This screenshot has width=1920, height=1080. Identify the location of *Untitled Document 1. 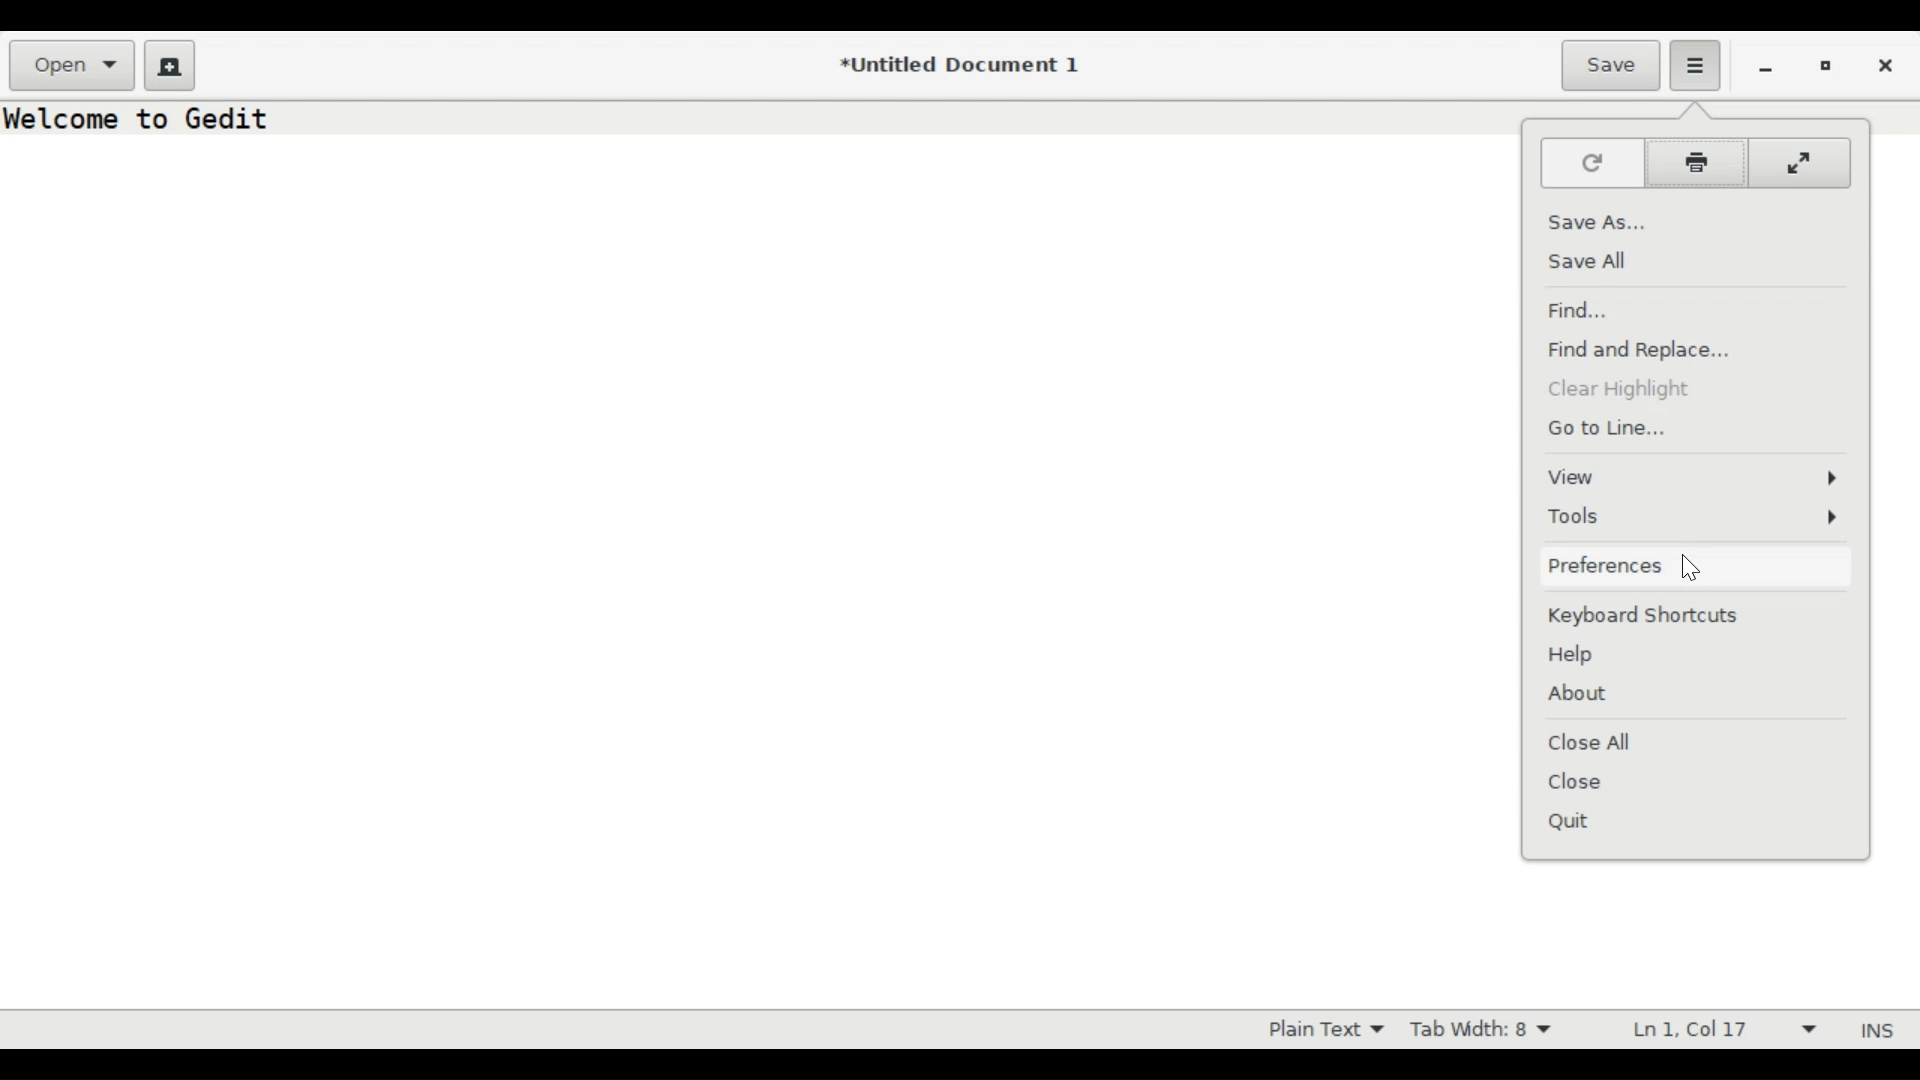
(962, 66).